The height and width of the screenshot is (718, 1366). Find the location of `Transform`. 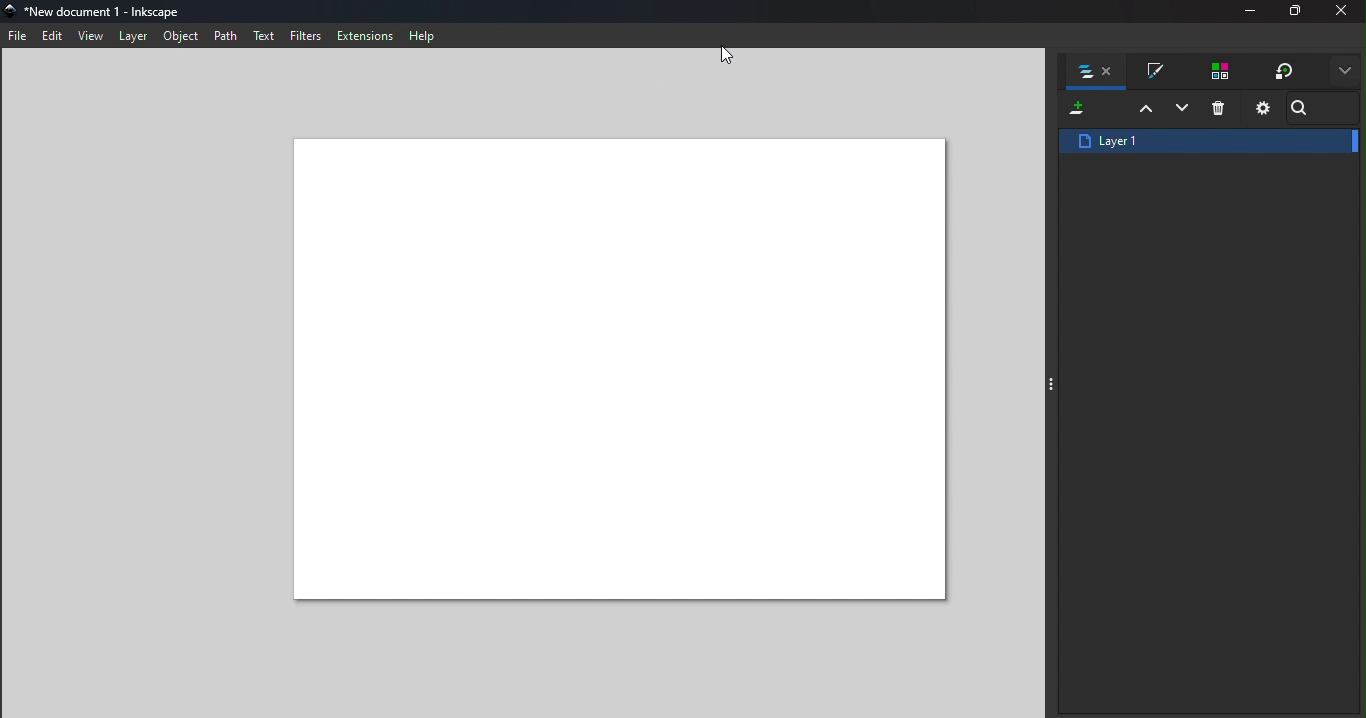

Transform is located at coordinates (1286, 70).